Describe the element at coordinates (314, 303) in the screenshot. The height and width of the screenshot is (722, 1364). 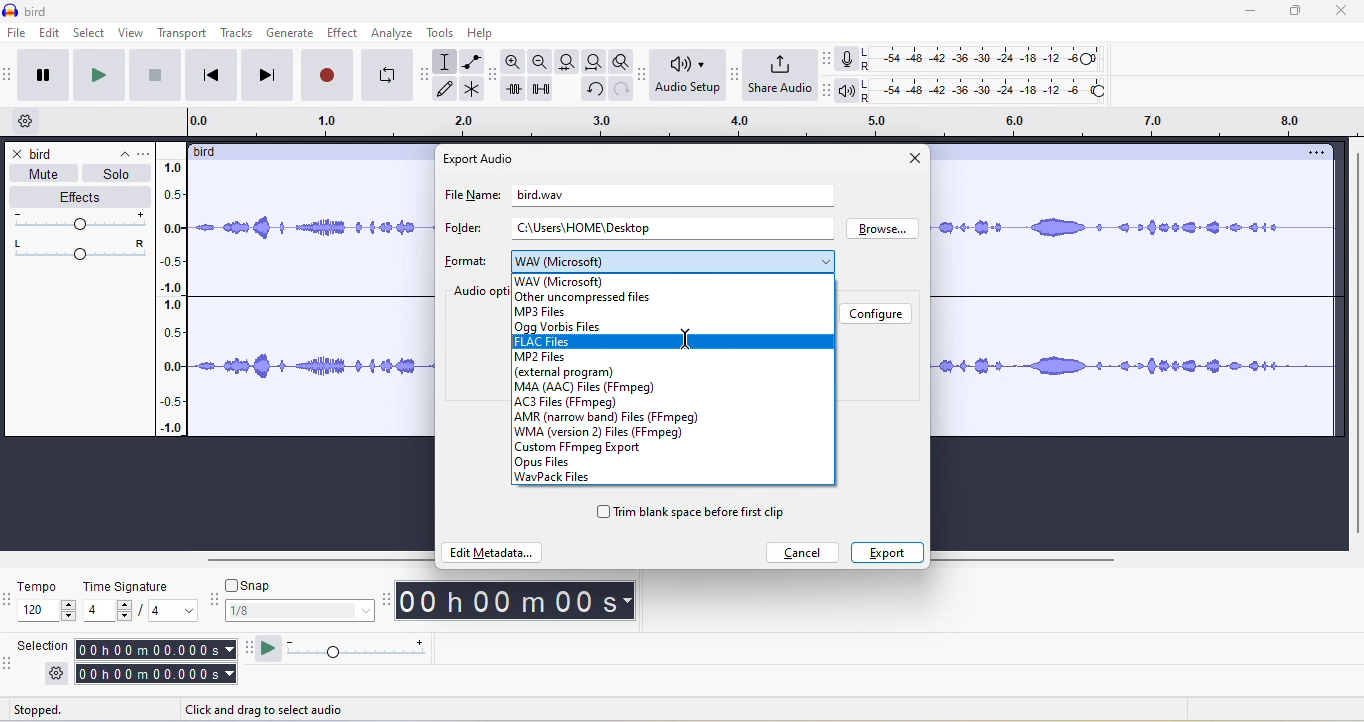
I see `record audio` at that location.